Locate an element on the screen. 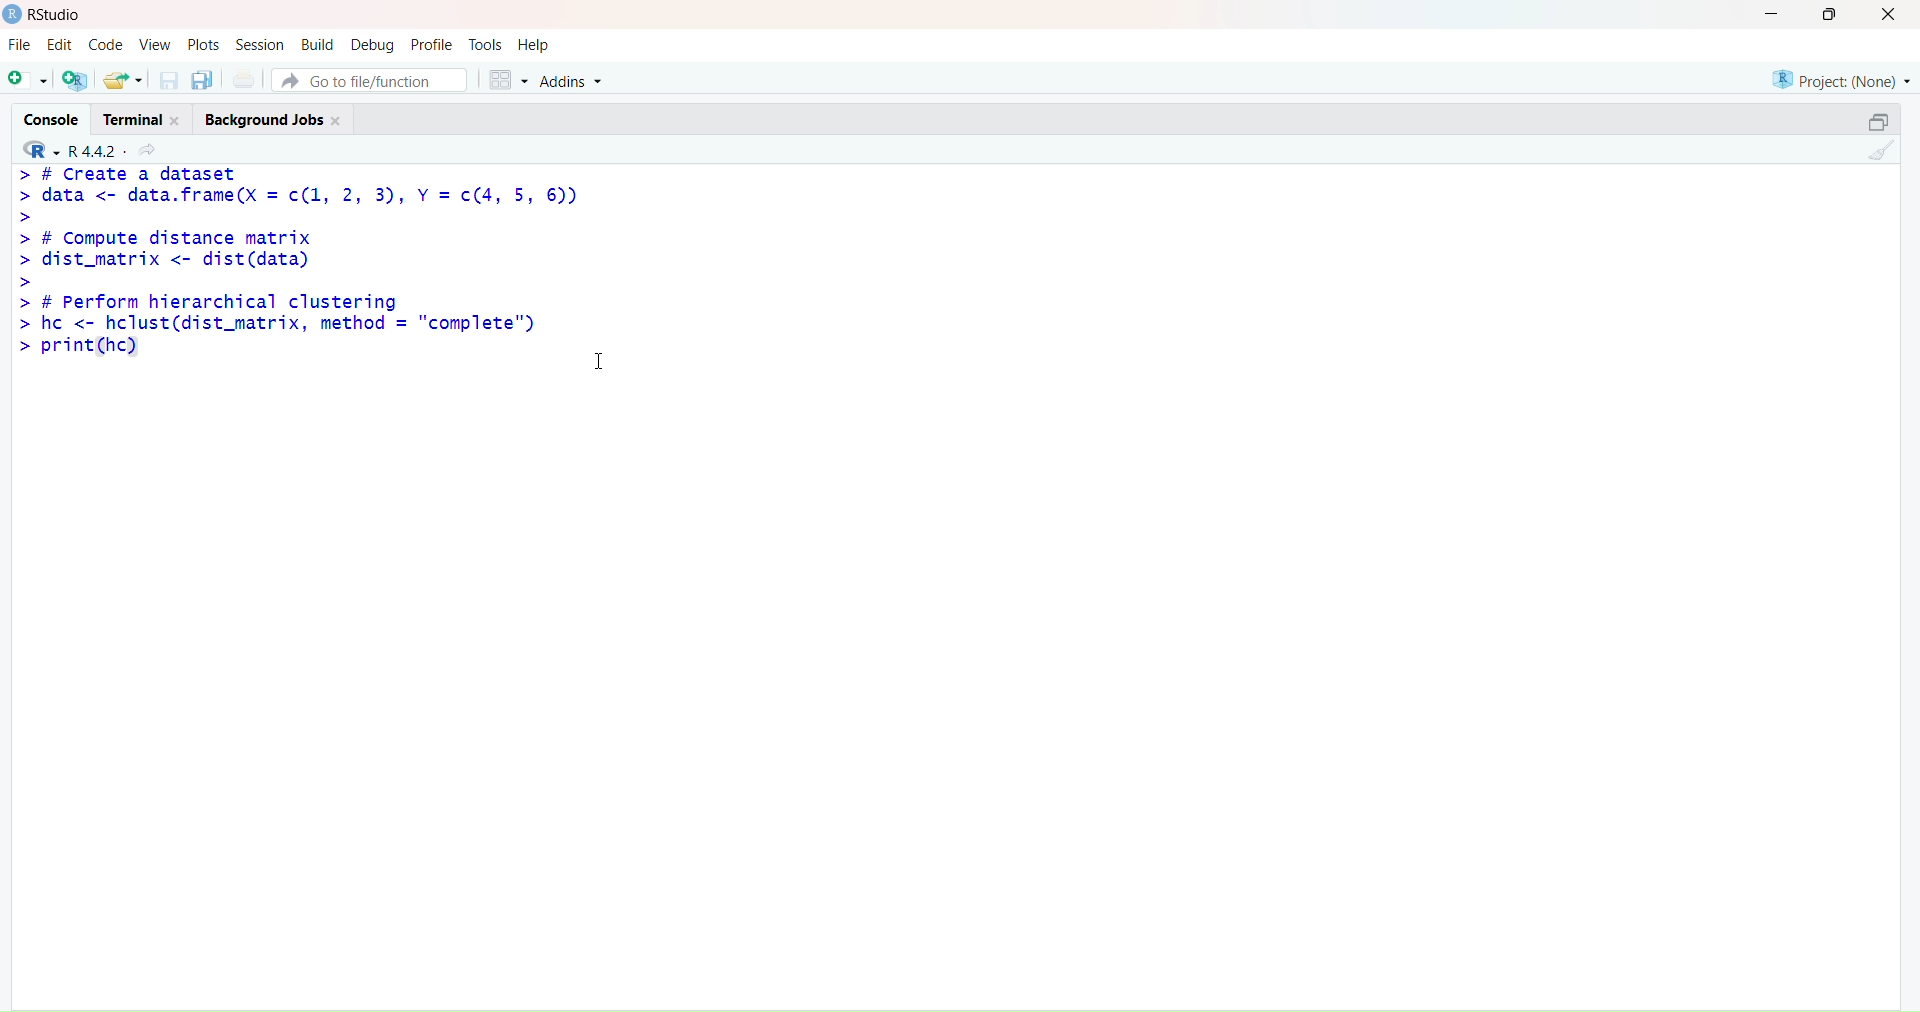  Maximize is located at coordinates (1873, 122).